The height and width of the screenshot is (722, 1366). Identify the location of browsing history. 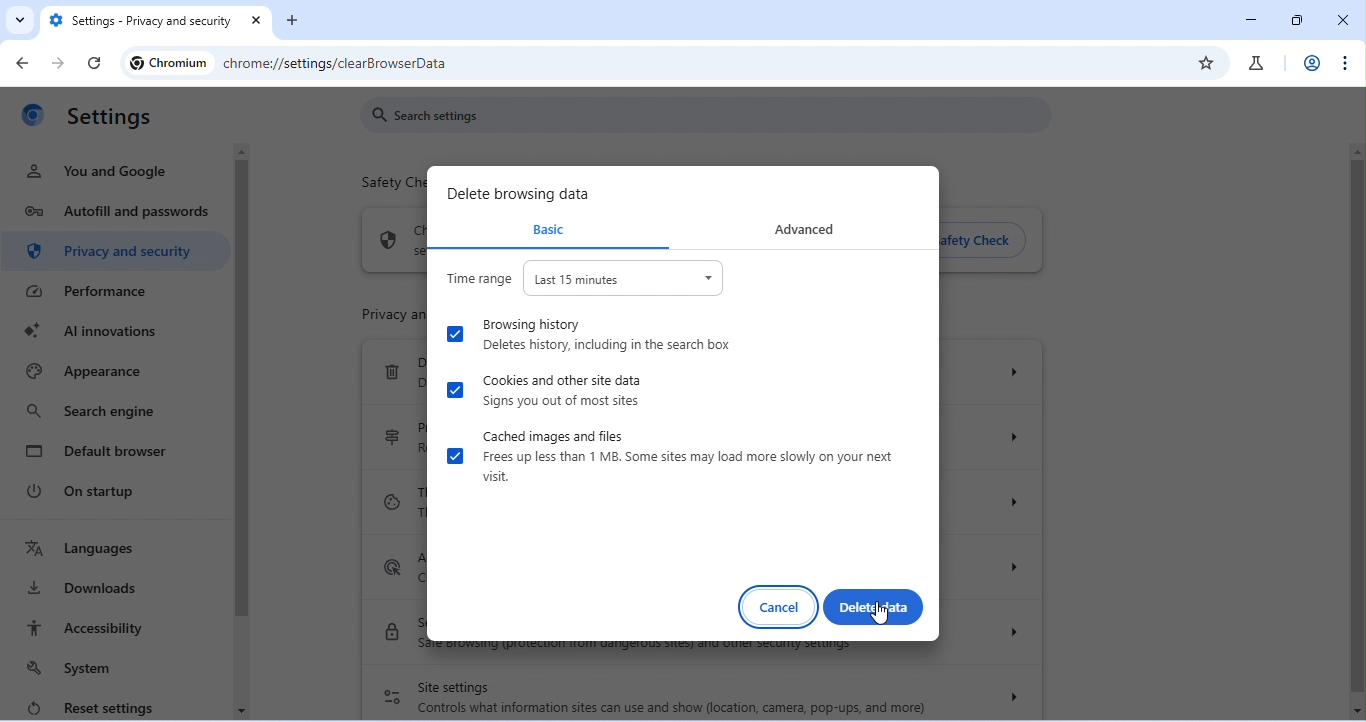
(530, 323).